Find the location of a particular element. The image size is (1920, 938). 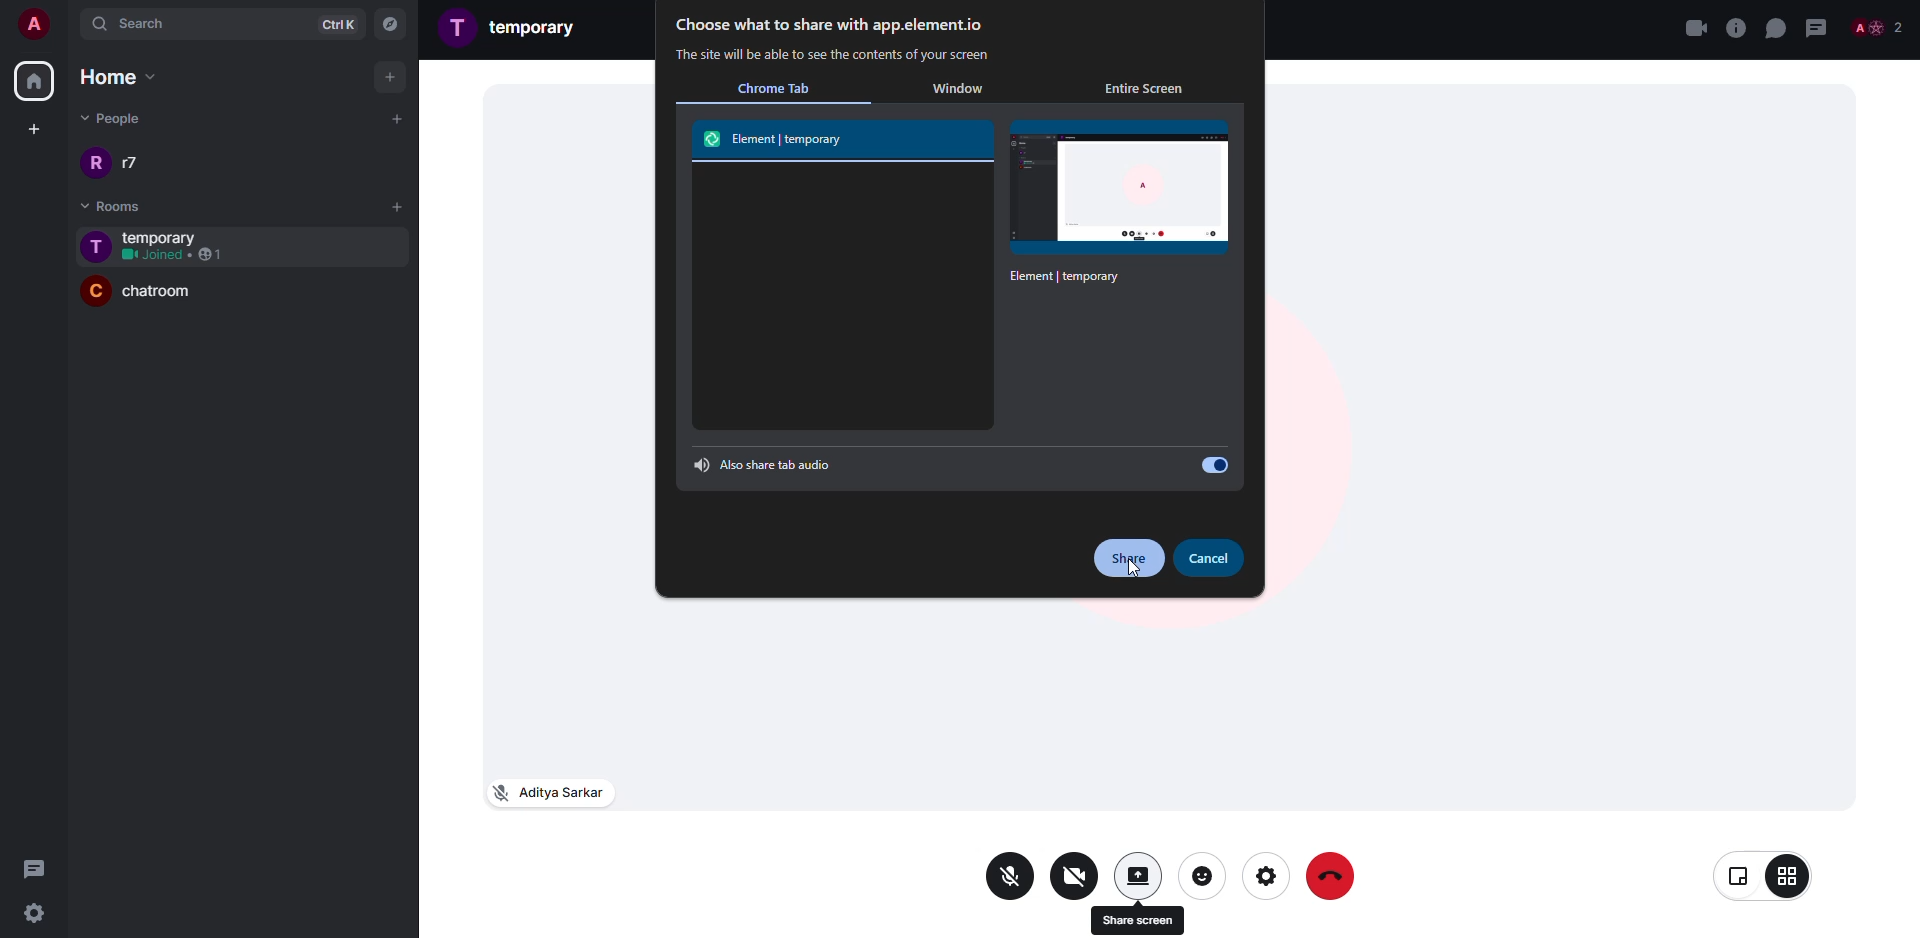

add is located at coordinates (393, 118).